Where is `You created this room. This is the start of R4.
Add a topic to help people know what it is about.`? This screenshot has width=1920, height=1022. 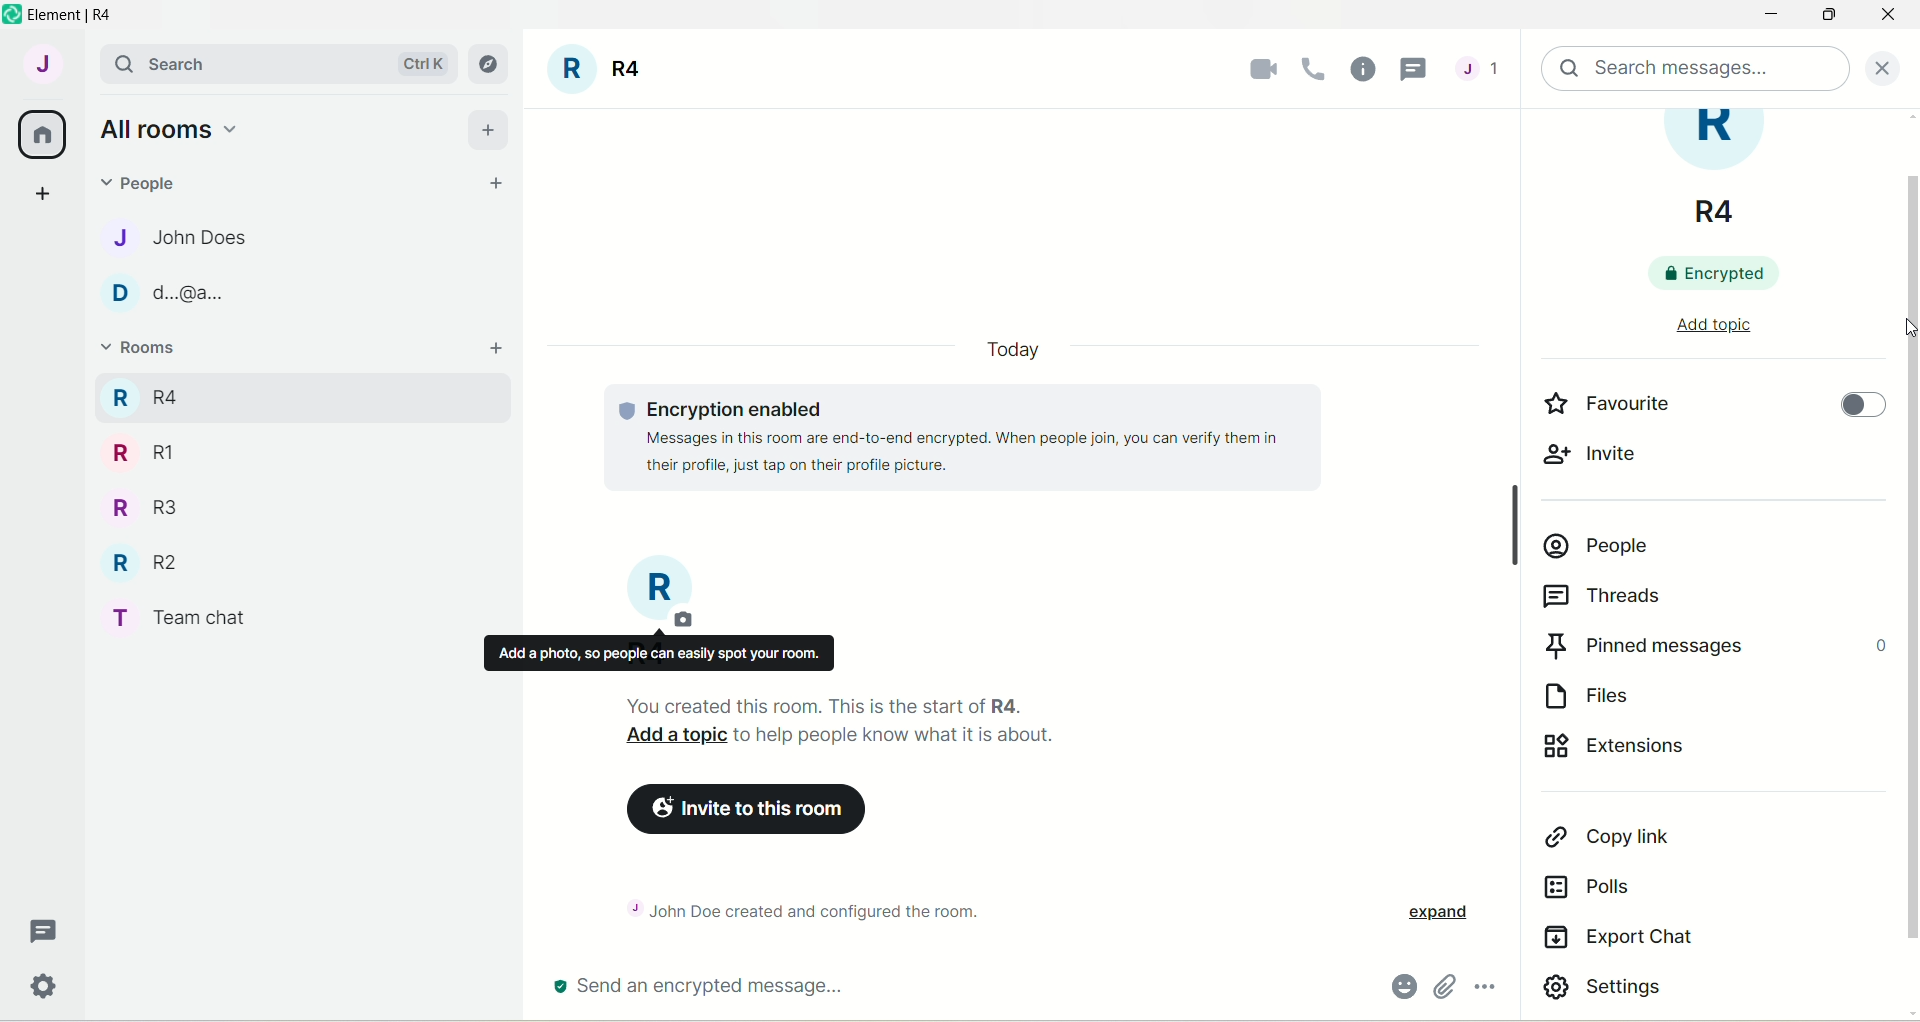 You created this room. This is the start of R4.
Add a topic to help people know what it is about. is located at coordinates (905, 723).